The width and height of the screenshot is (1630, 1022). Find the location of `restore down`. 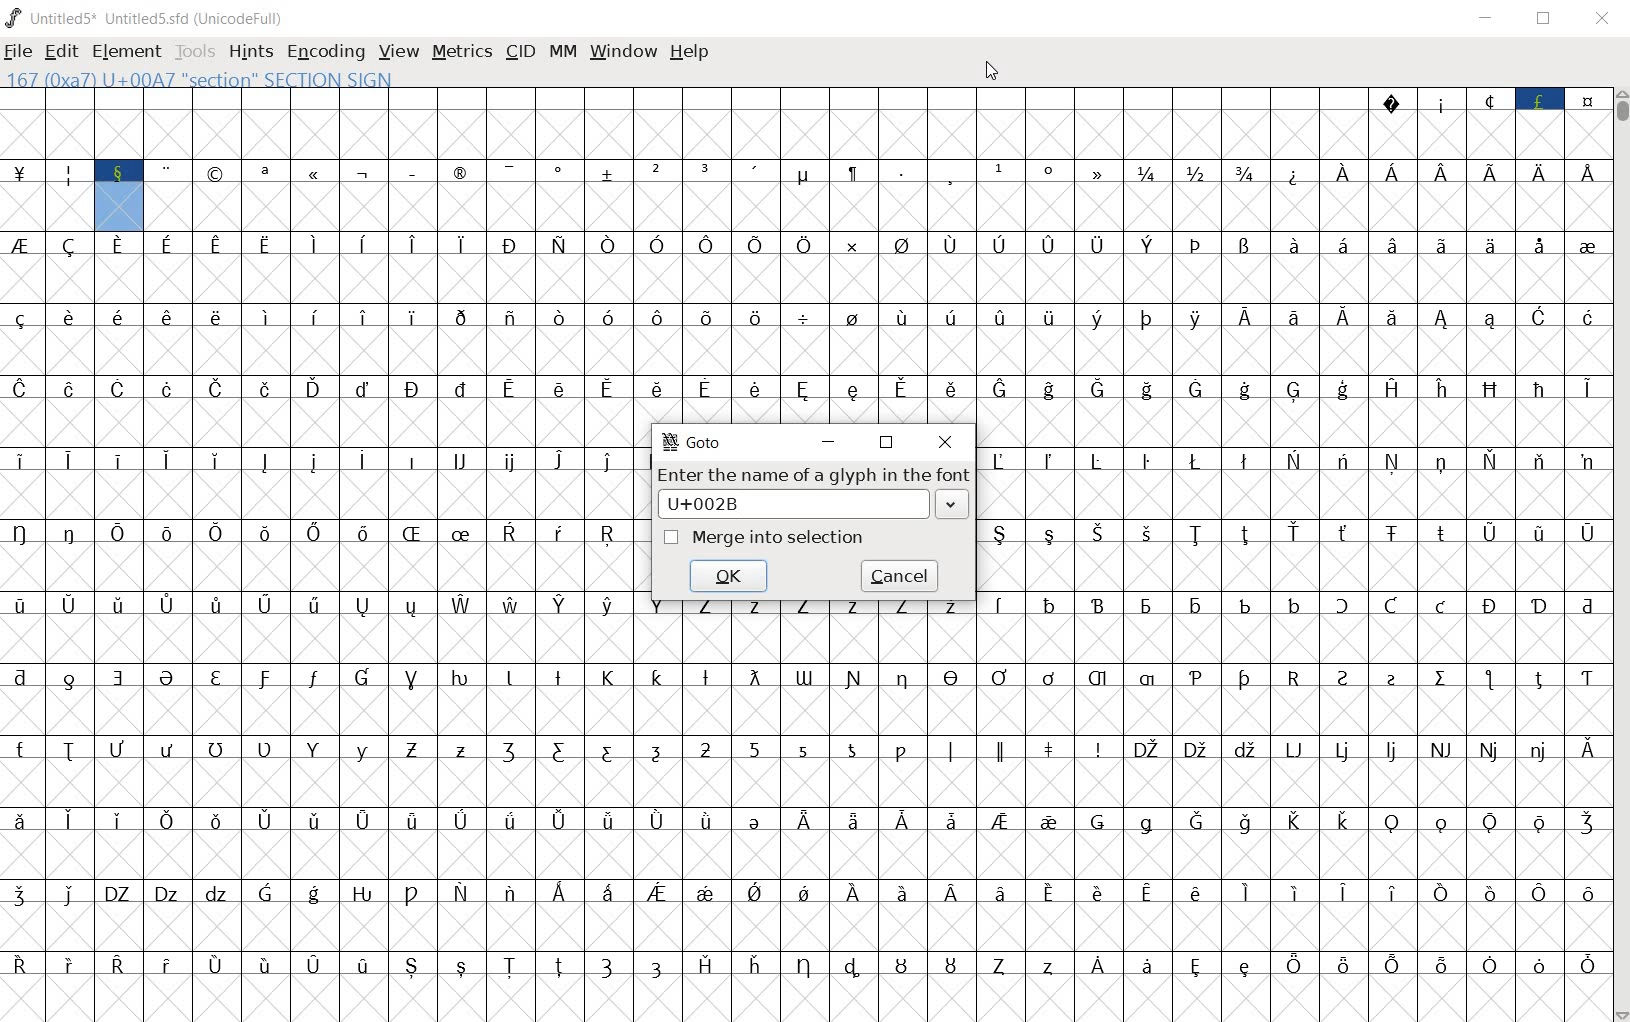

restore down is located at coordinates (1546, 19).